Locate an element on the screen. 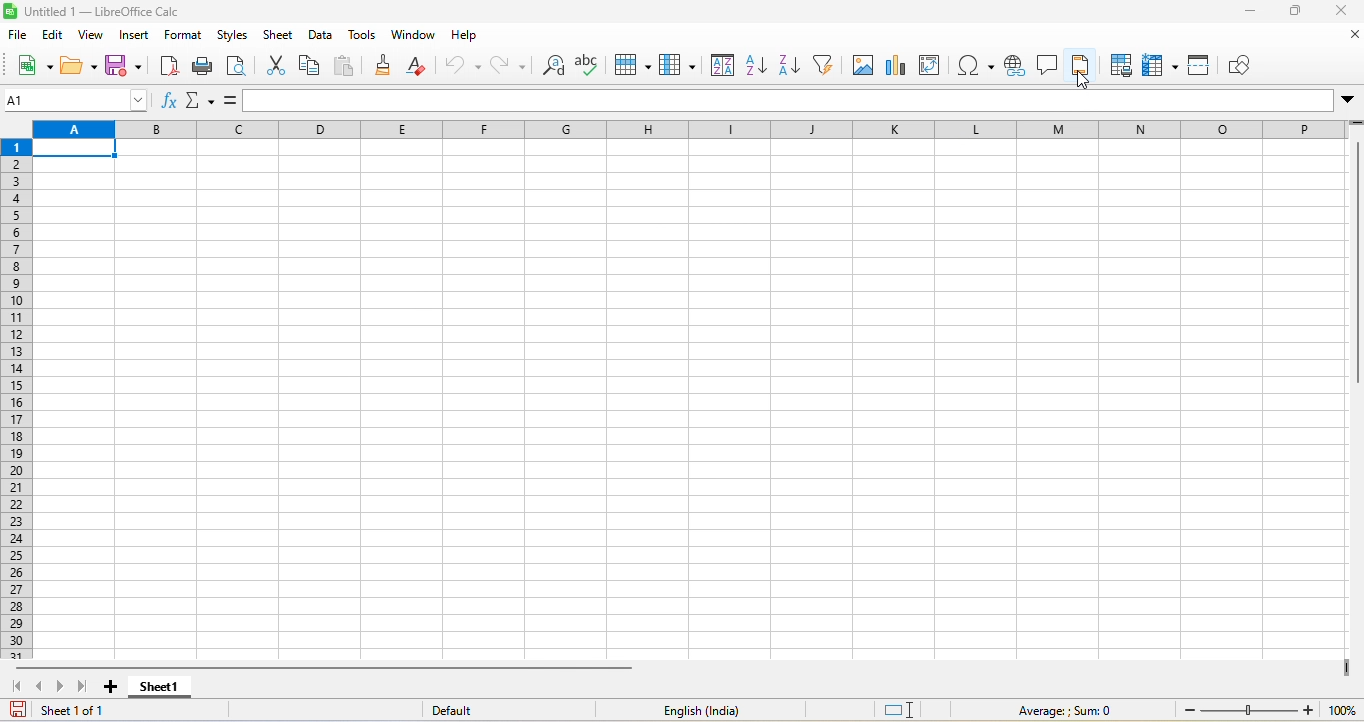 This screenshot has width=1364, height=722. standard selection is located at coordinates (902, 709).